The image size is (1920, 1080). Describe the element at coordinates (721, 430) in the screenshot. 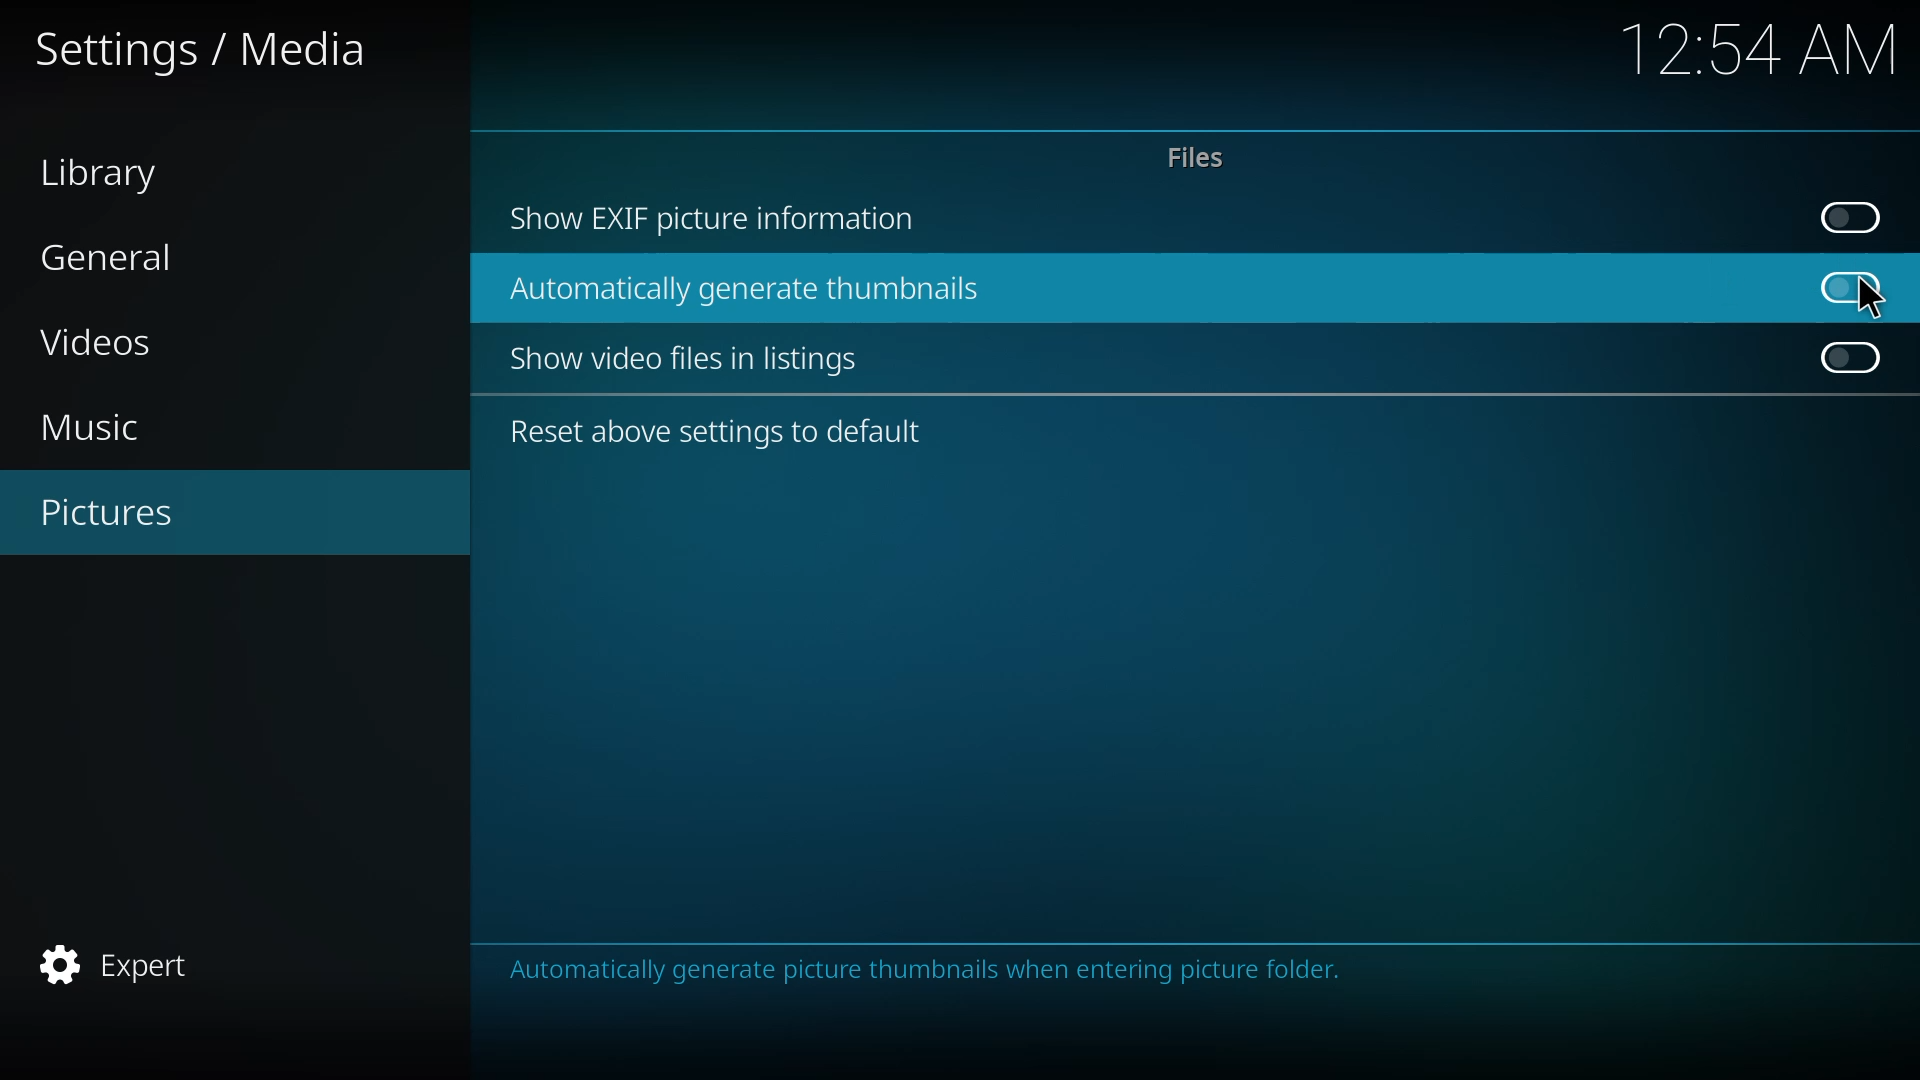

I see `reset above settings to default` at that location.